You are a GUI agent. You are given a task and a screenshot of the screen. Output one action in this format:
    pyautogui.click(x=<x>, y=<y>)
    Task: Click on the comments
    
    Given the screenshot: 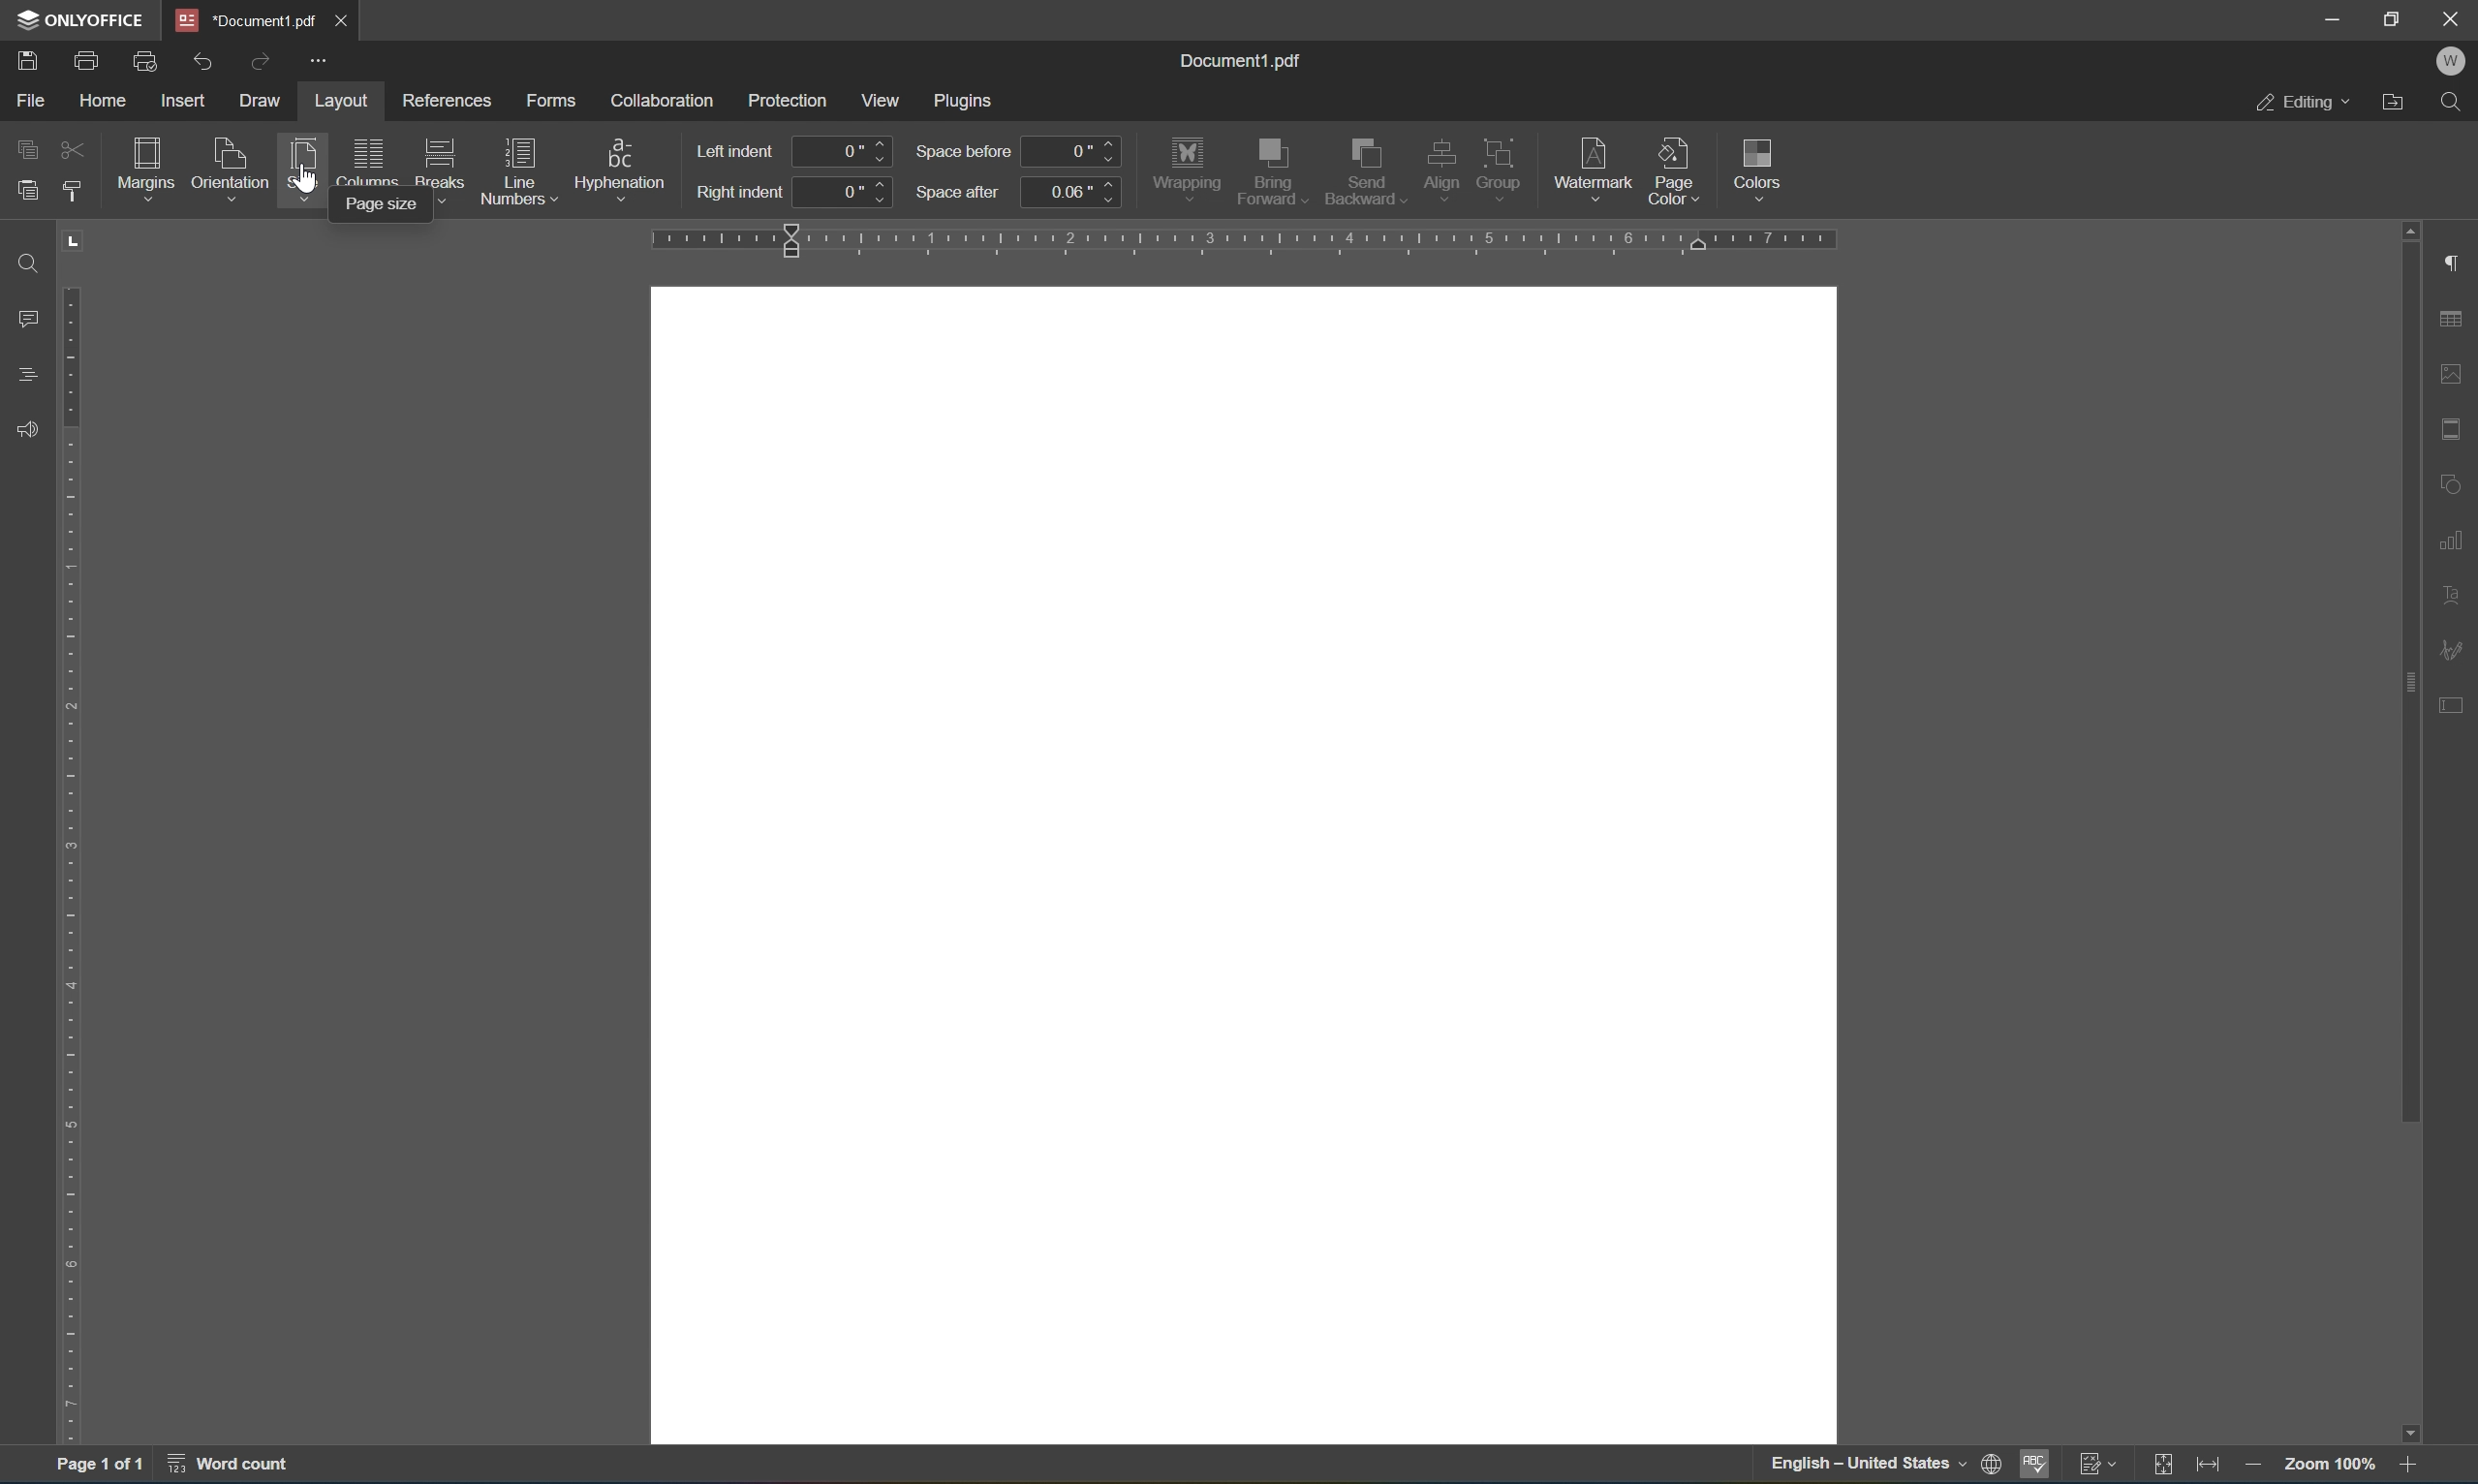 What is the action you would take?
    pyautogui.click(x=23, y=319)
    